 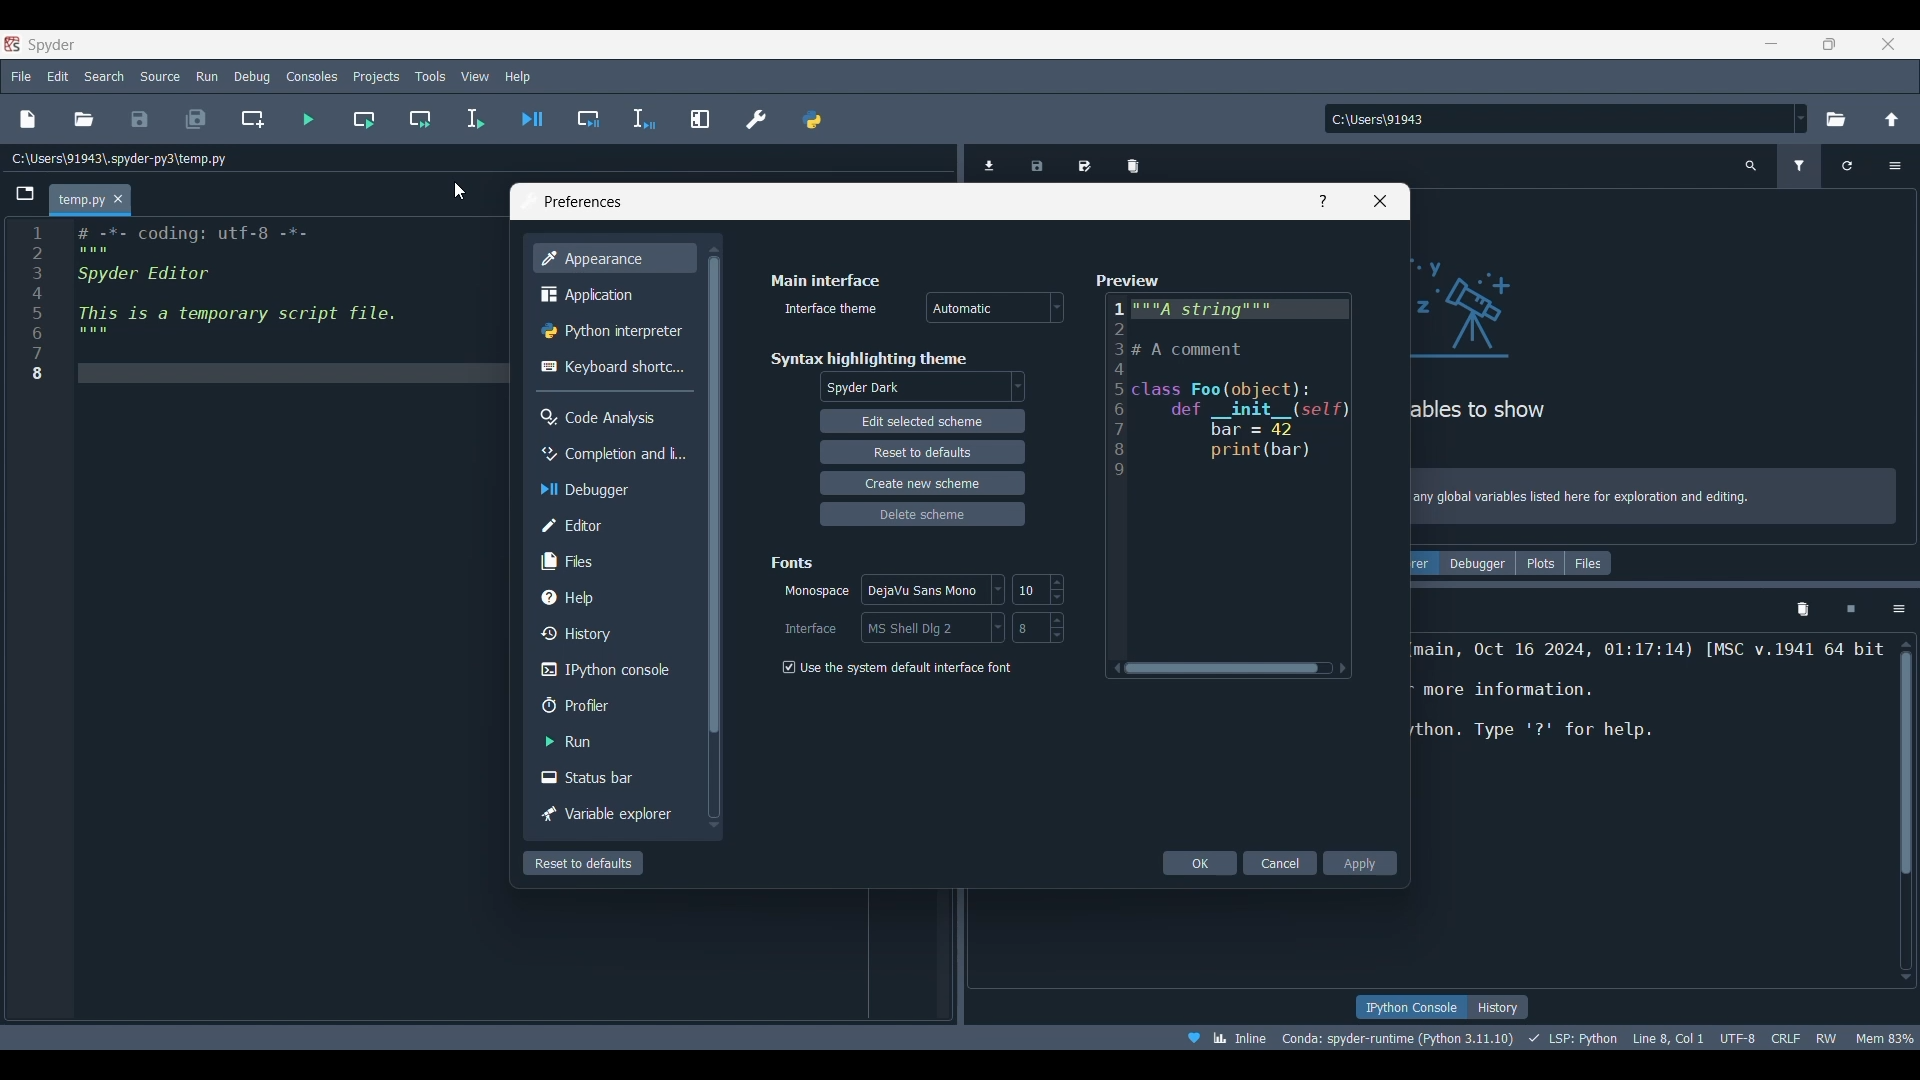 I want to click on Minimize, so click(x=1771, y=43).